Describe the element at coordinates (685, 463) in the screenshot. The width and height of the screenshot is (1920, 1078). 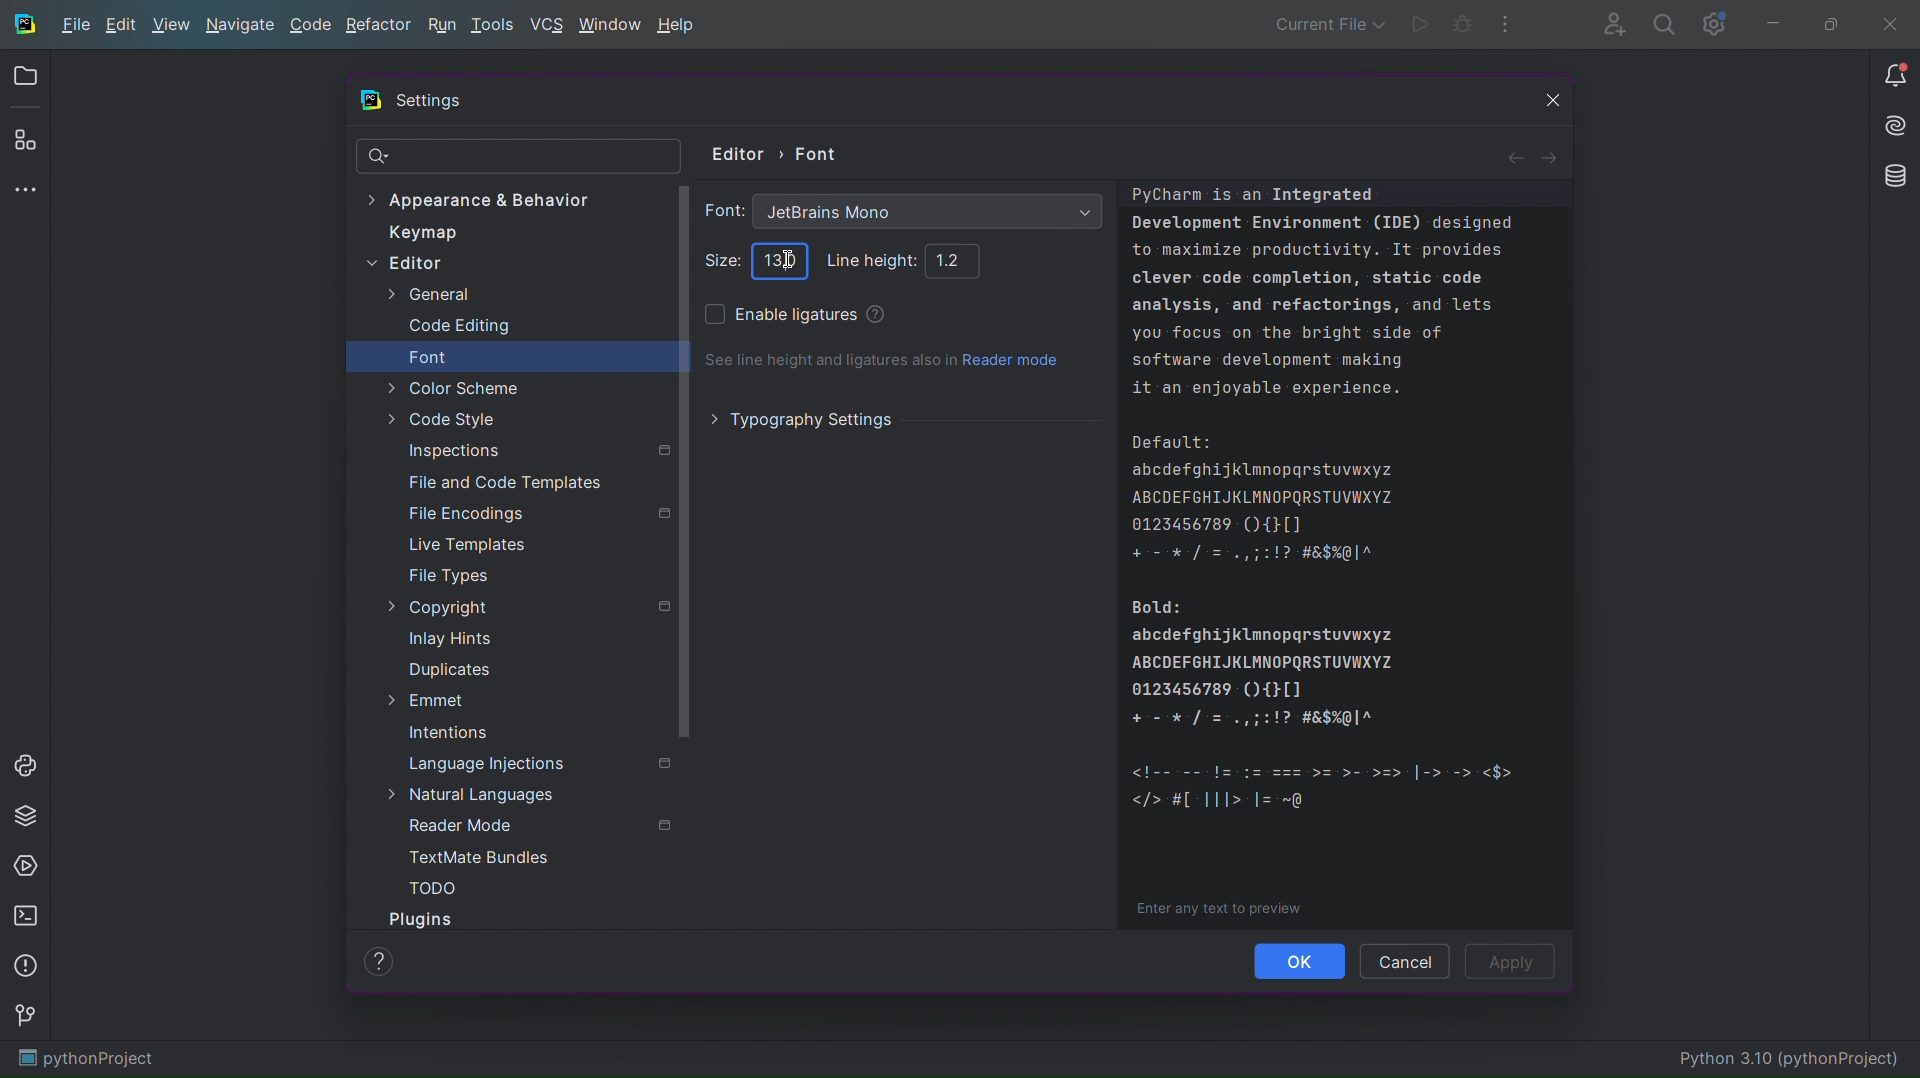
I see `Scrollbar` at that location.